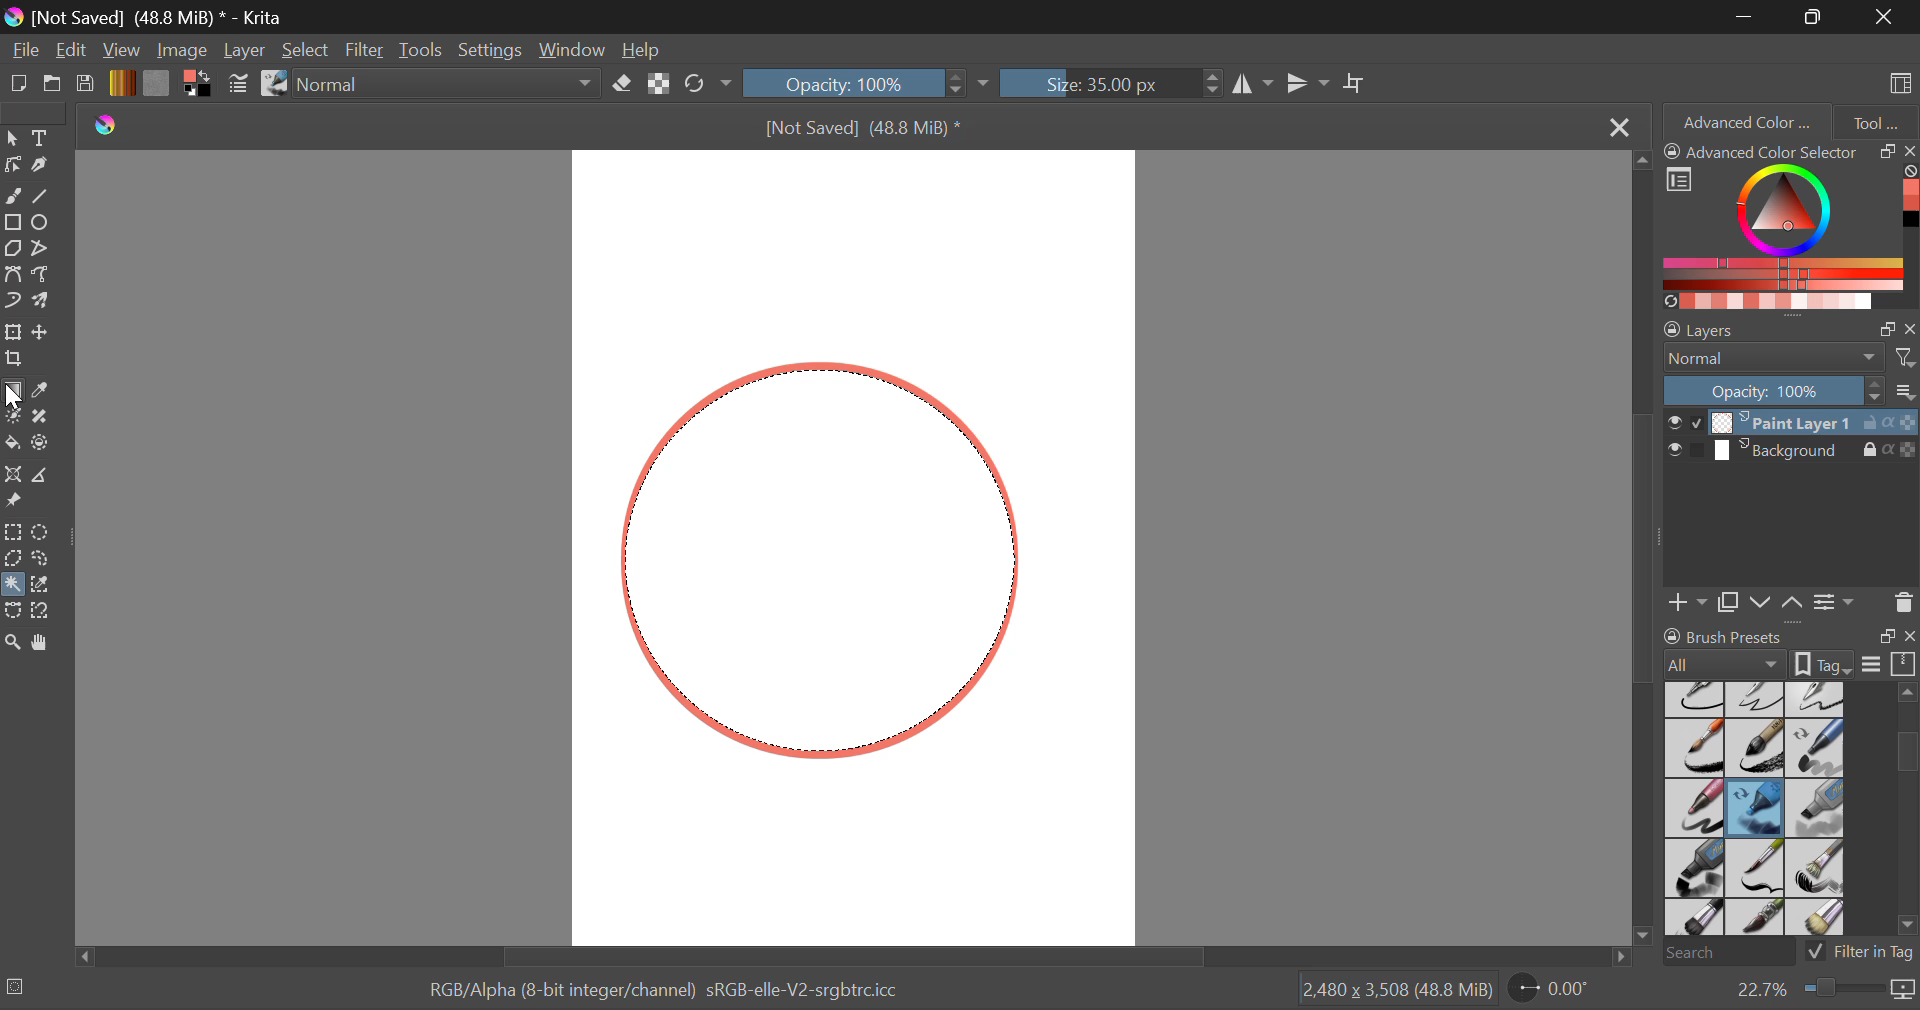  I want to click on Shape Selected, so click(820, 561).